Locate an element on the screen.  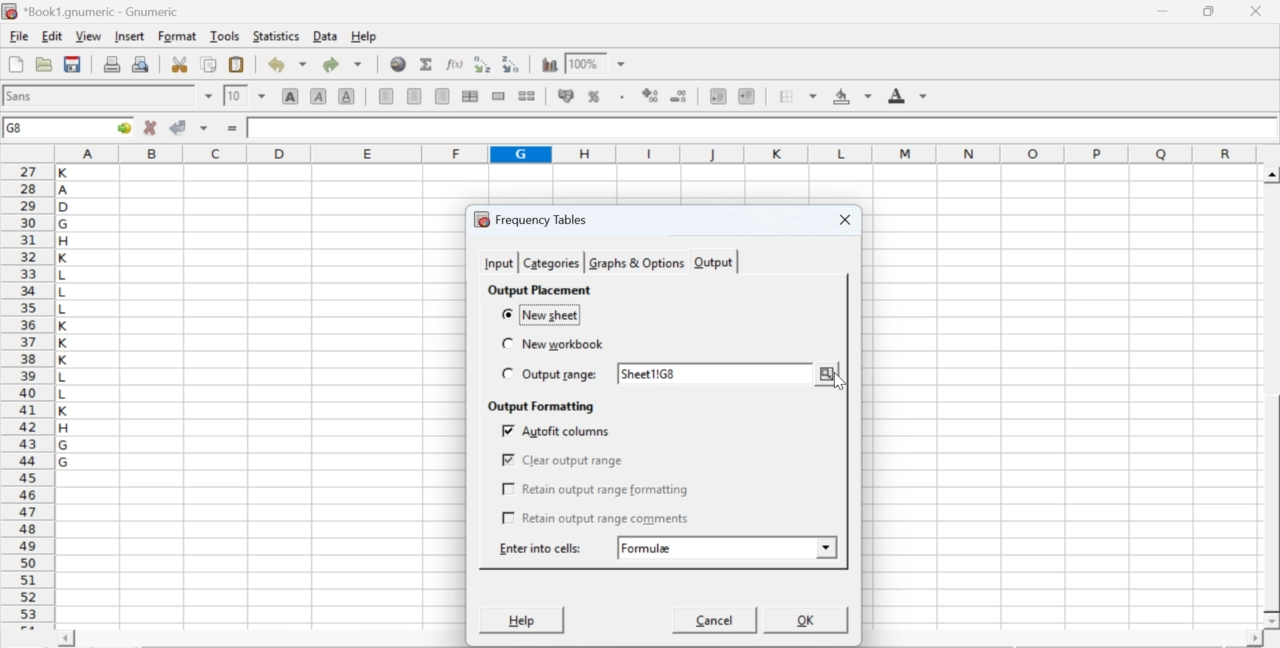
categories is located at coordinates (550, 263).